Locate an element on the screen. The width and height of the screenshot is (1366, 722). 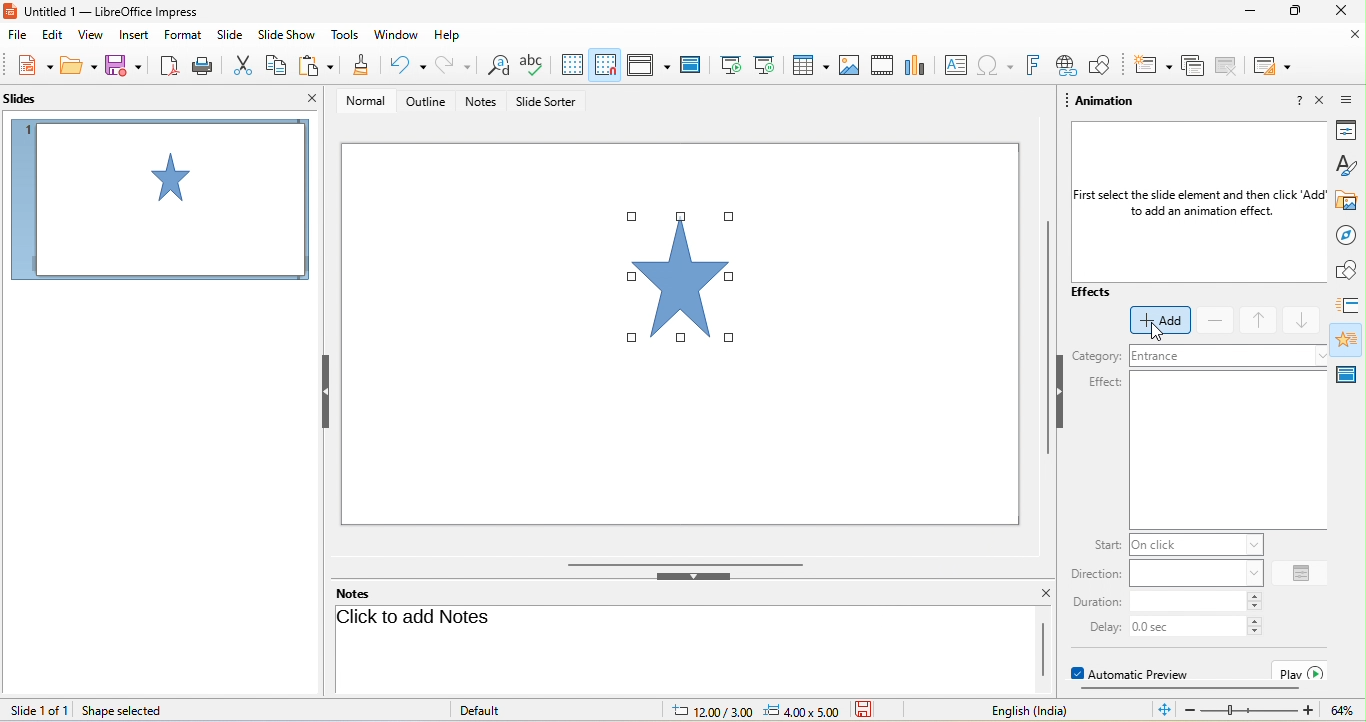
spelling is located at coordinates (533, 65).